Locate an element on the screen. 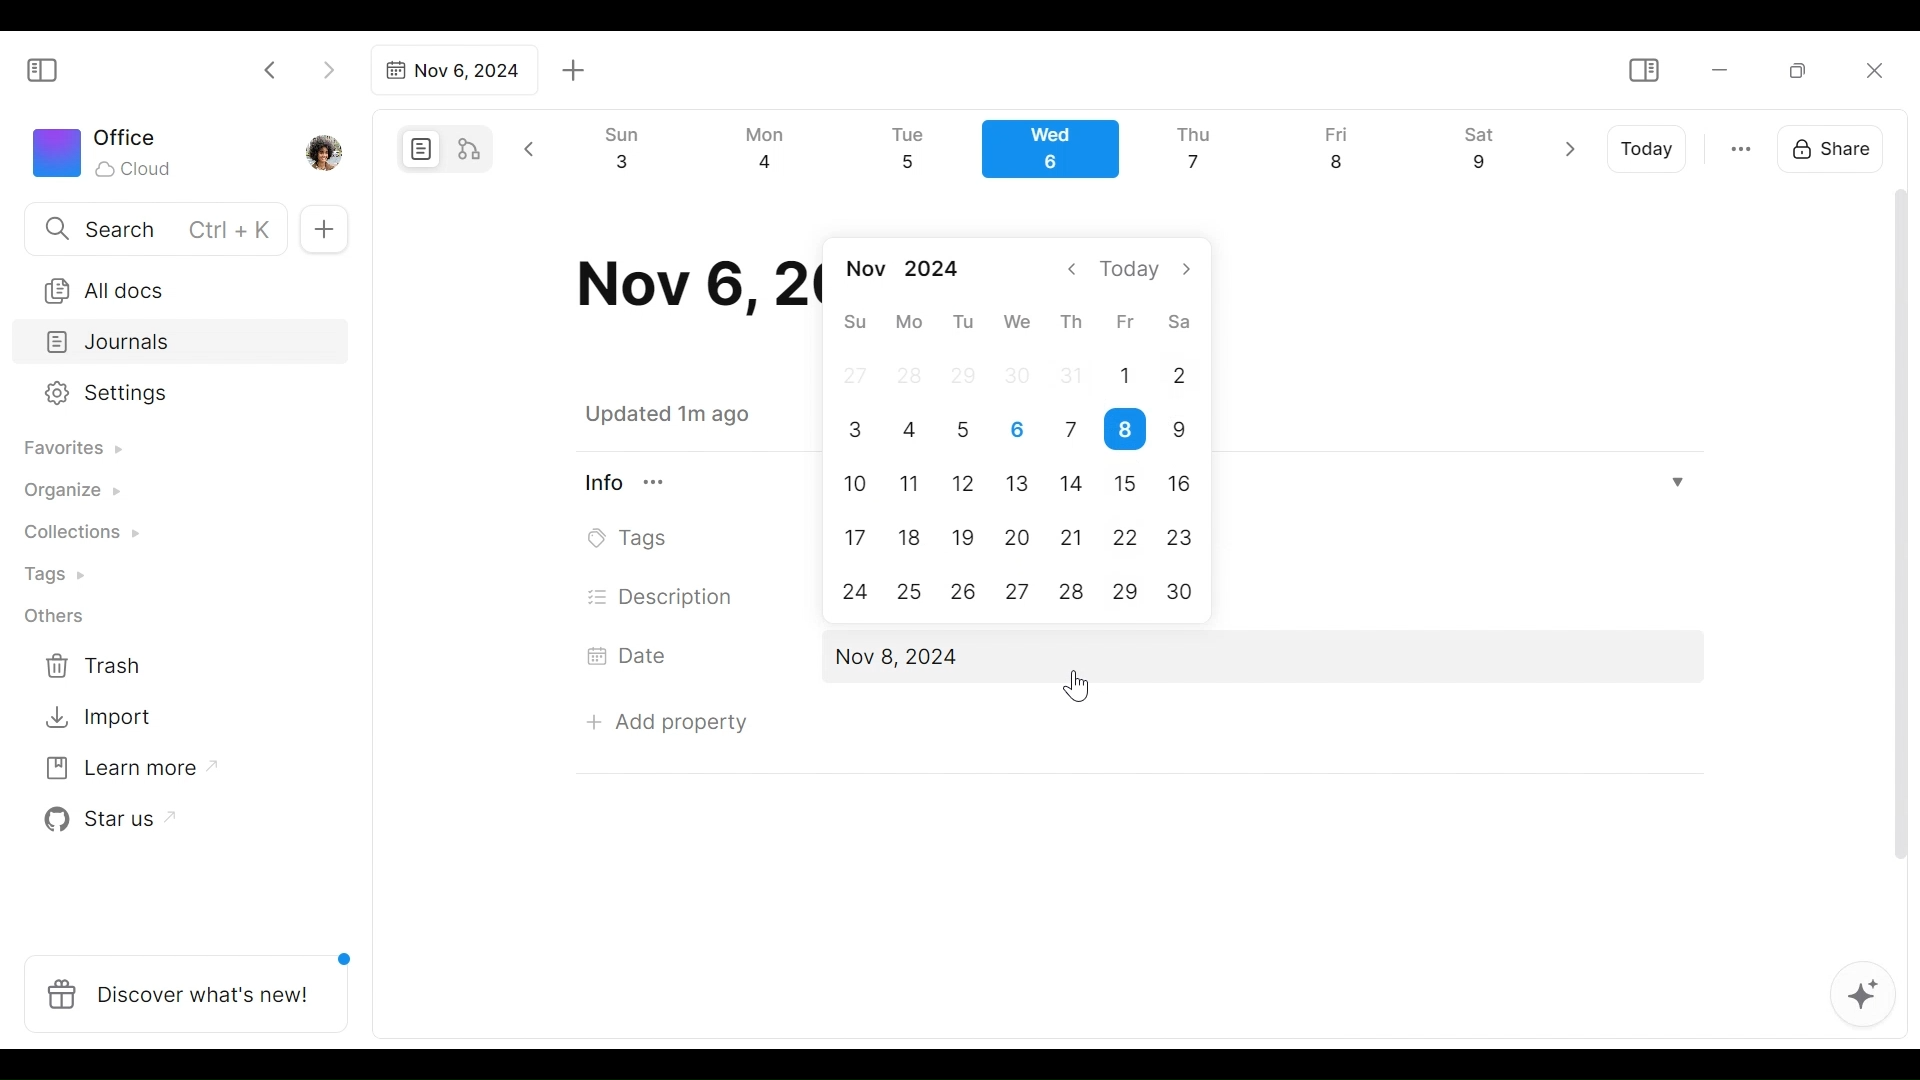 Image resolution: width=1920 pixels, height=1080 pixels. Description is located at coordinates (662, 597).